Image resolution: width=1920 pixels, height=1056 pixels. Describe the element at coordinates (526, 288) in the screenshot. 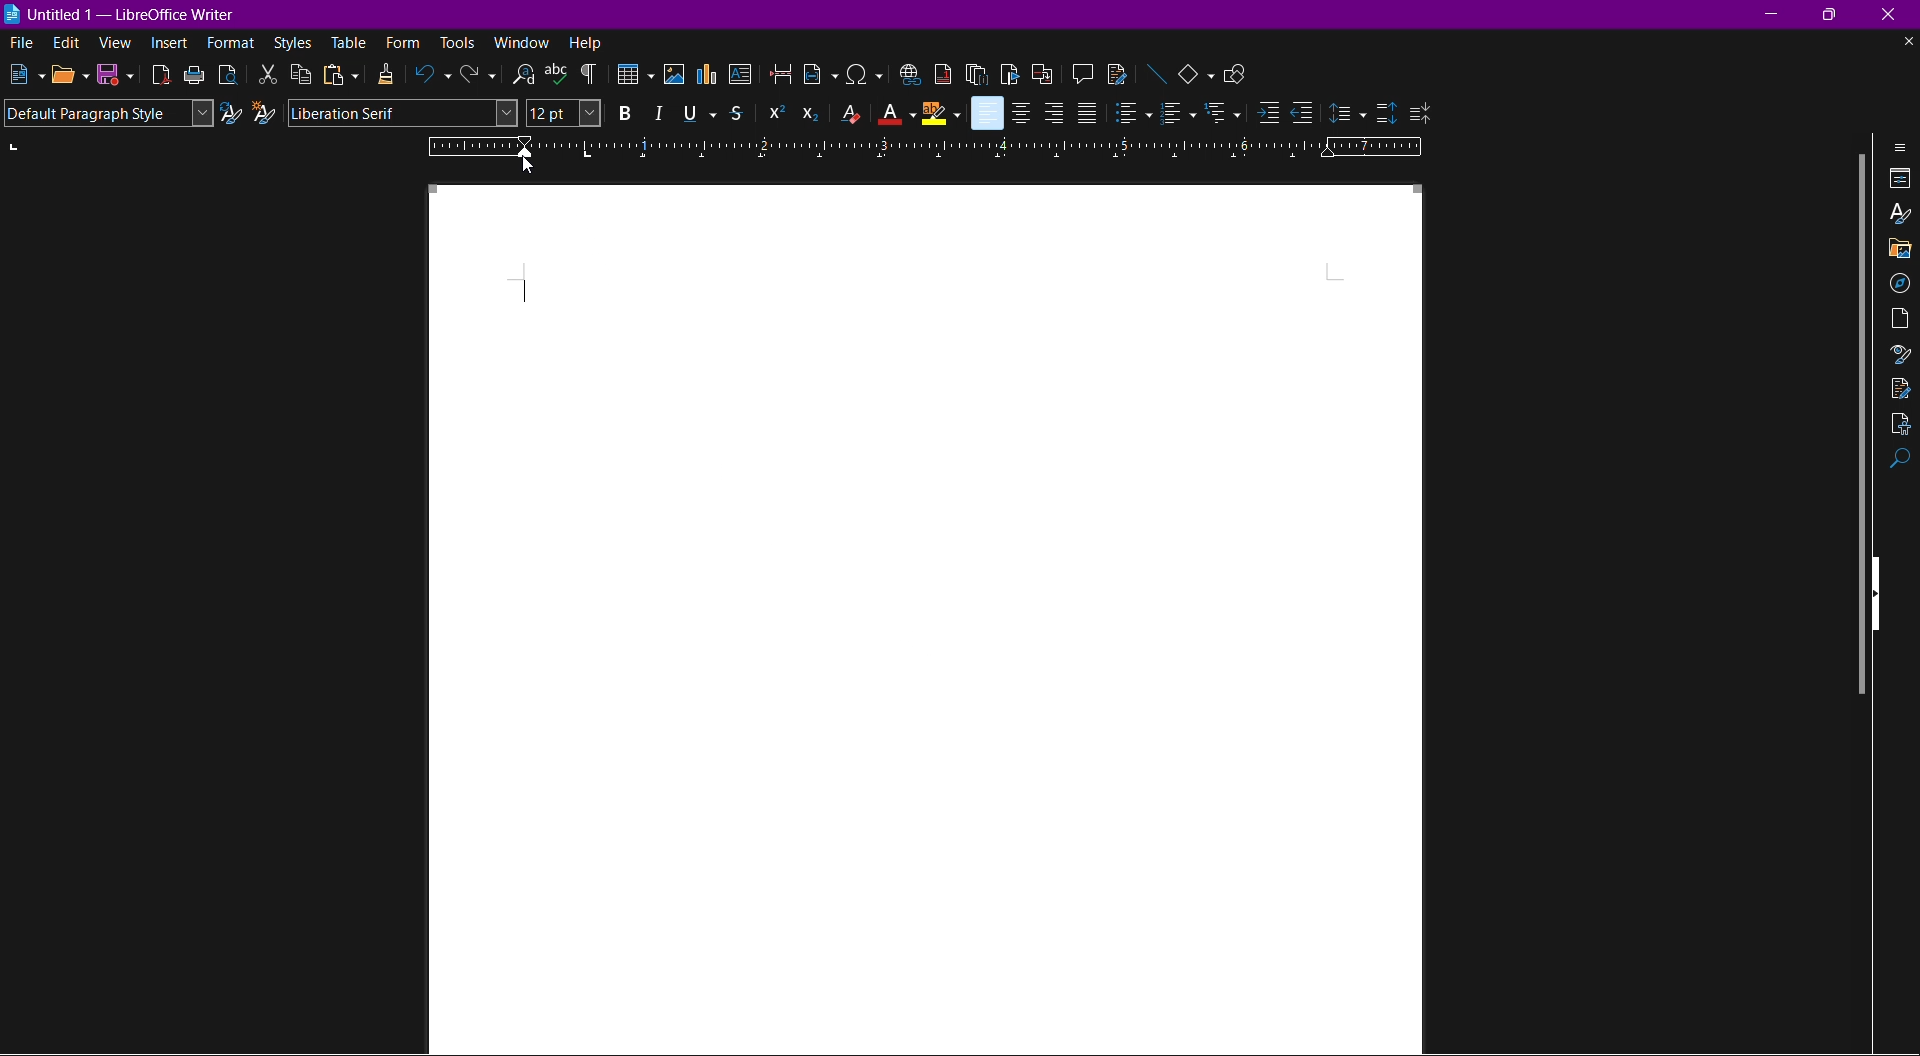

I see `text cursor` at that location.